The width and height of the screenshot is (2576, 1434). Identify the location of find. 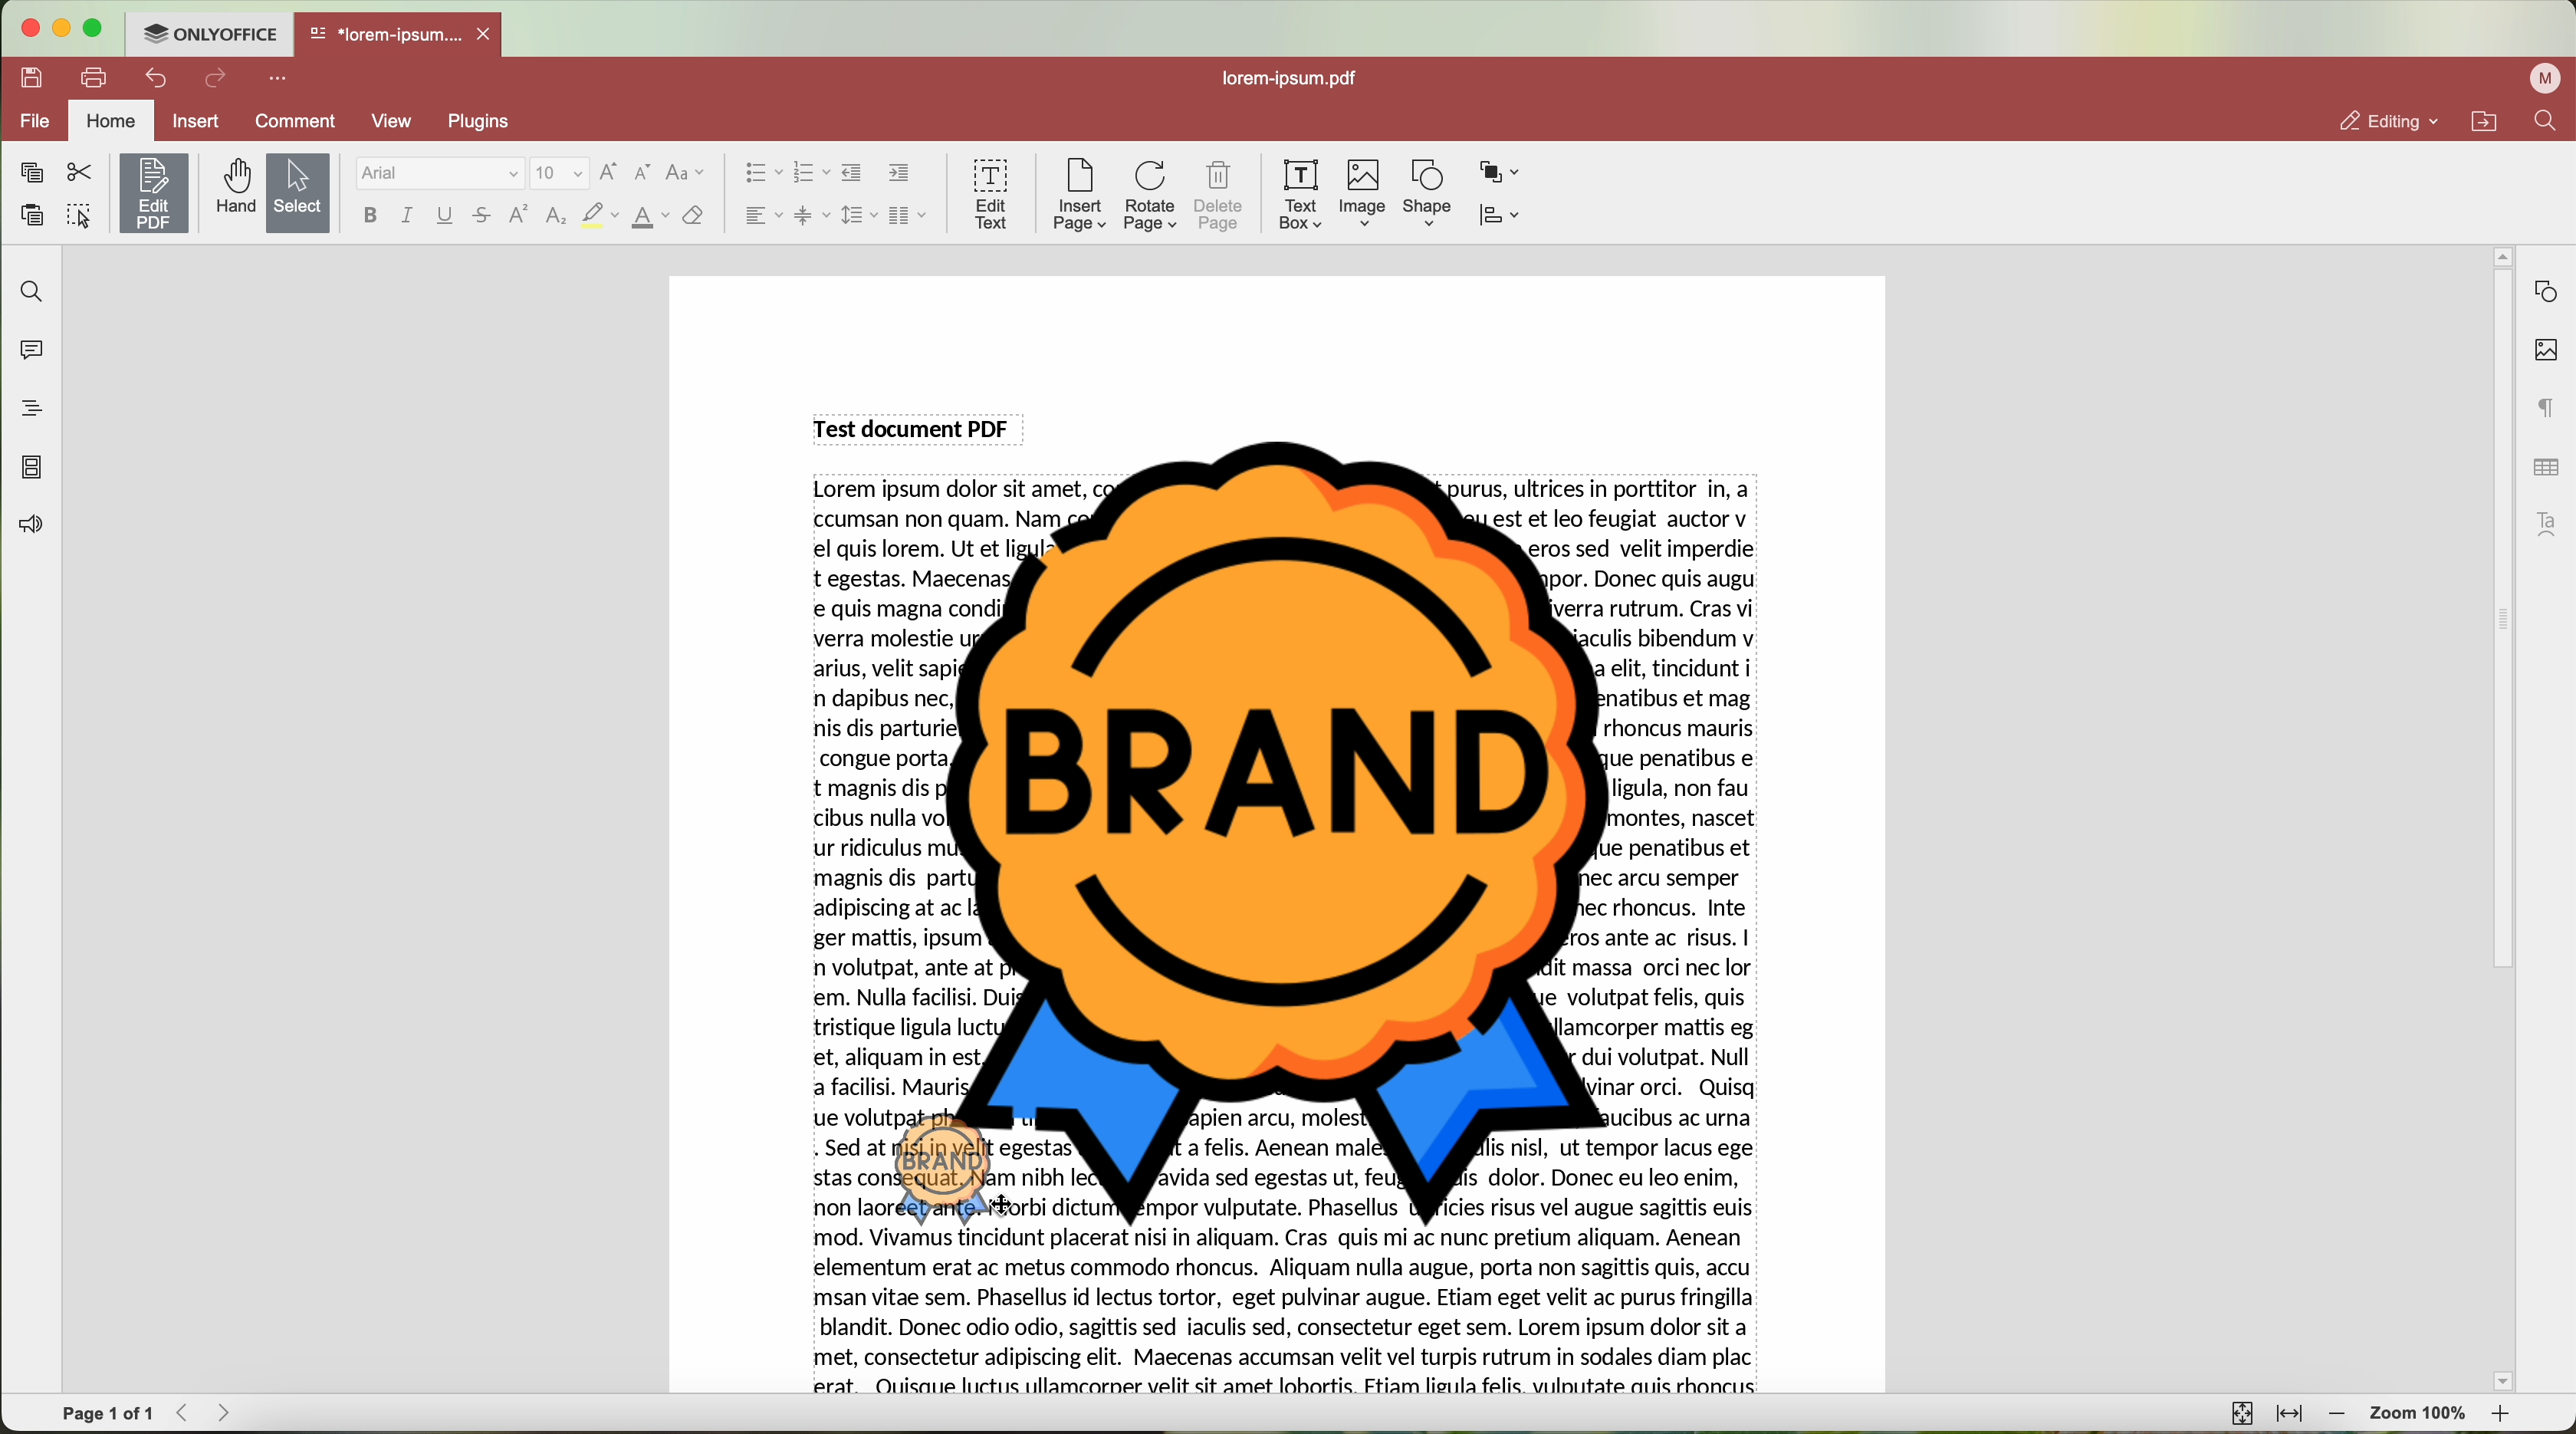
(27, 290).